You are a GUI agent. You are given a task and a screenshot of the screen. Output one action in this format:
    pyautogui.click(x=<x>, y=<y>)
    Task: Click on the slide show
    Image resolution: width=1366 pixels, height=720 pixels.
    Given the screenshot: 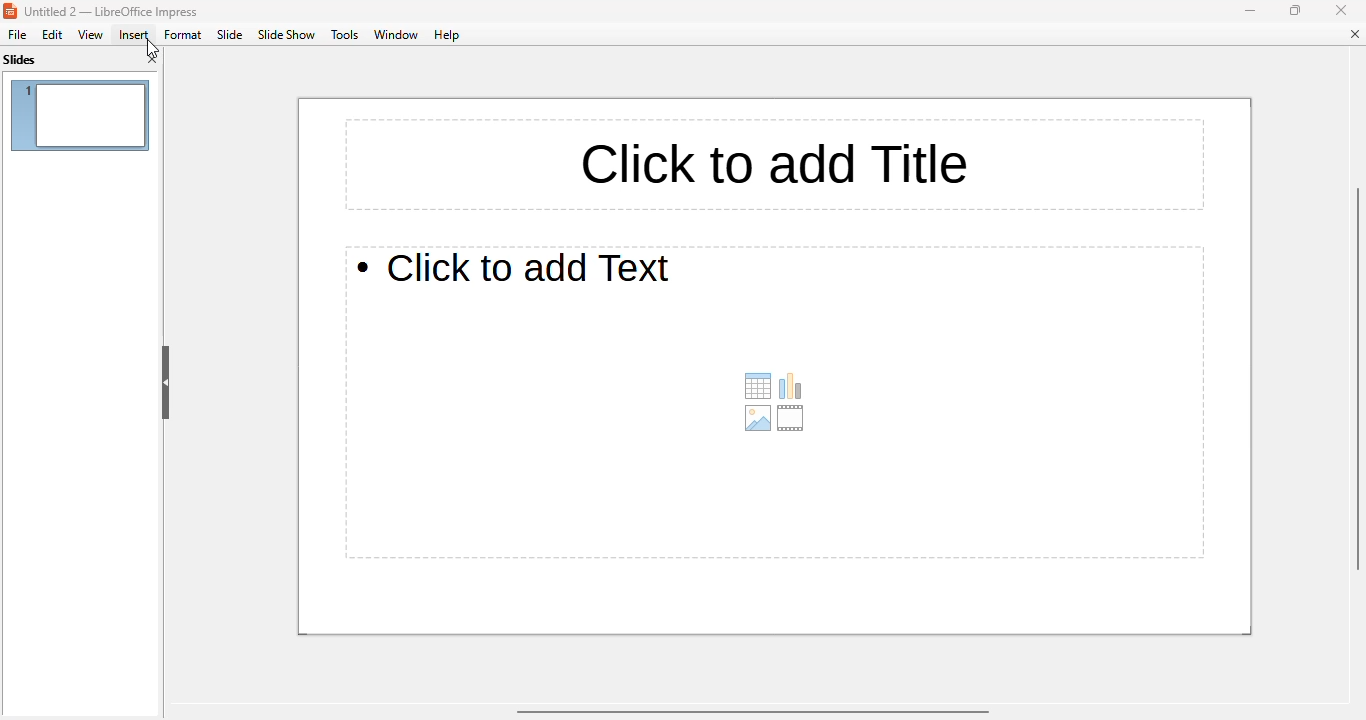 What is the action you would take?
    pyautogui.click(x=286, y=35)
    